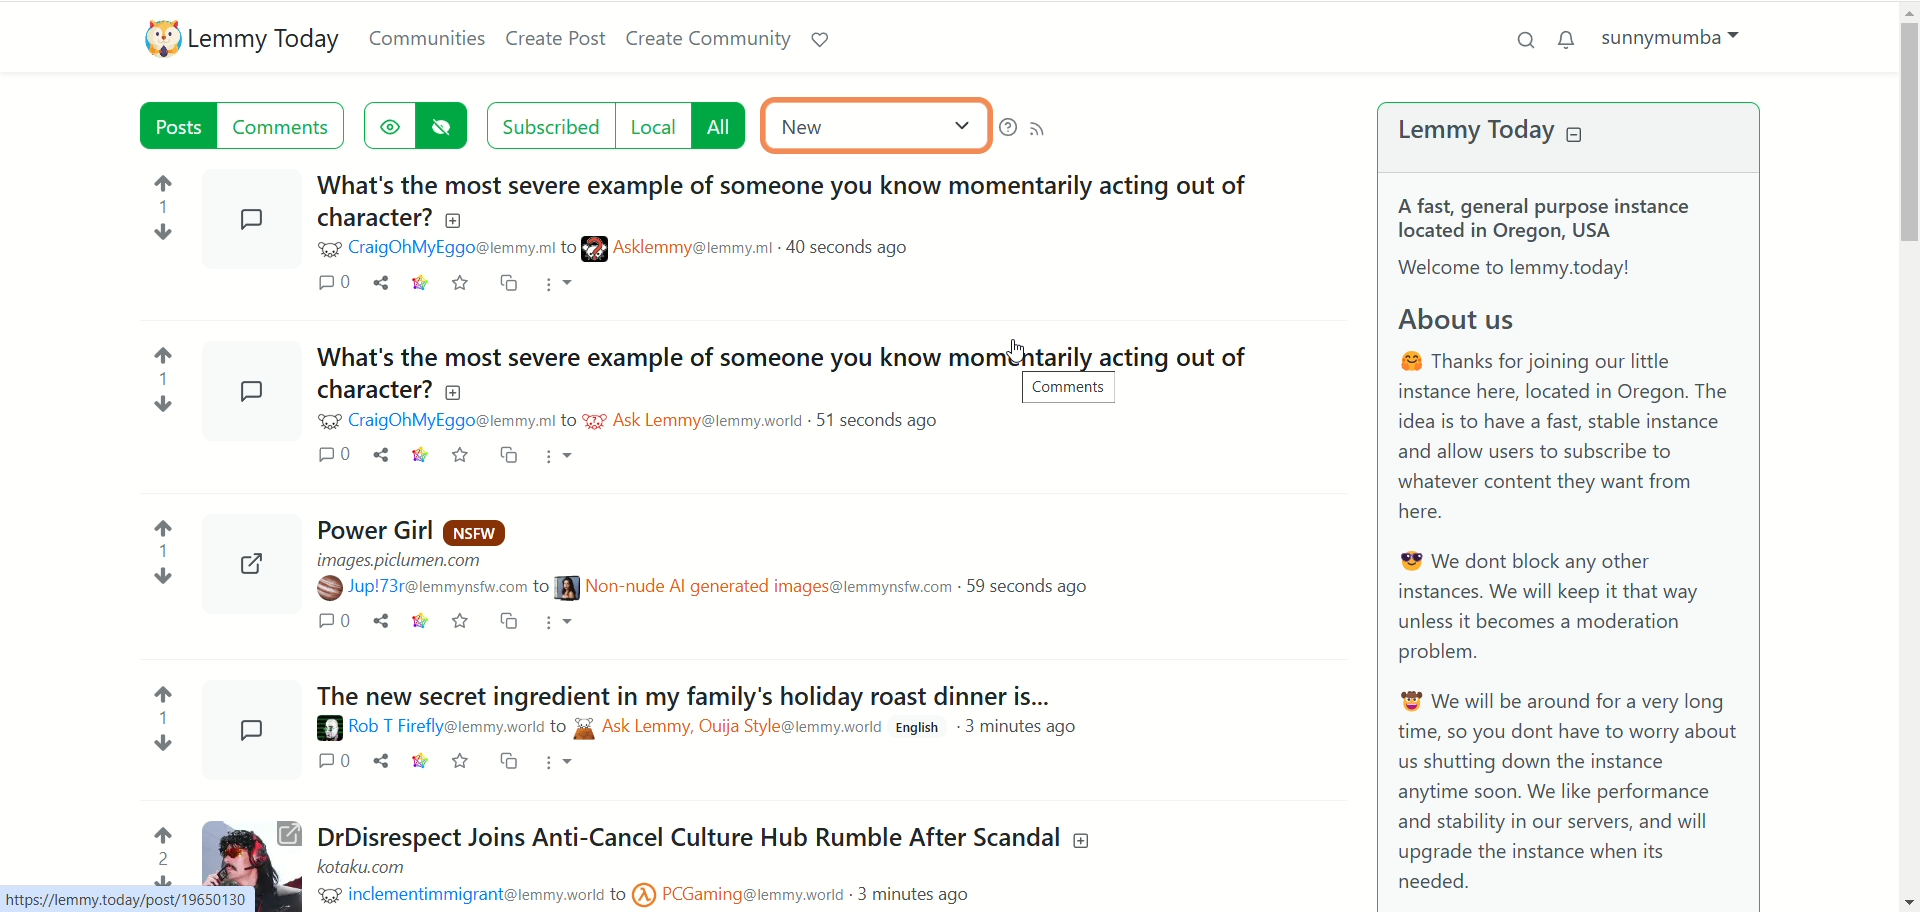 Image resolution: width=1920 pixels, height=912 pixels. Describe the element at coordinates (383, 278) in the screenshot. I see `share` at that location.